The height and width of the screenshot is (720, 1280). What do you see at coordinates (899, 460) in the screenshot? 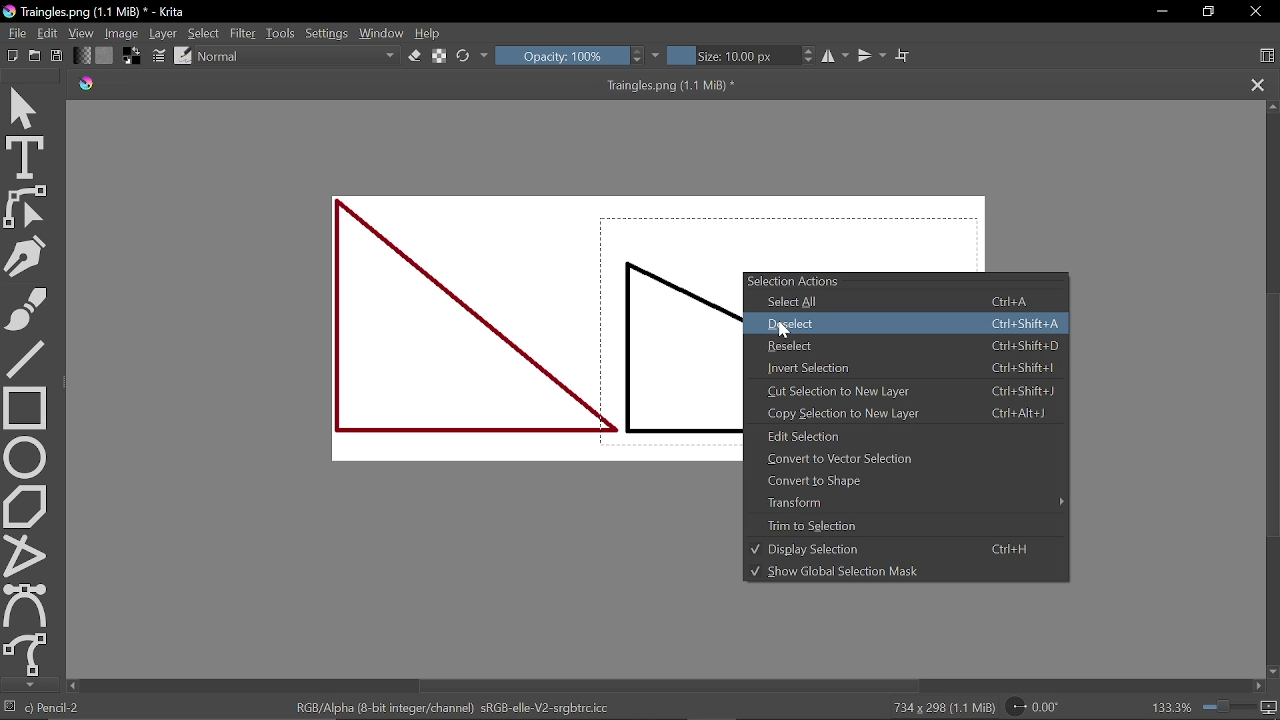
I see `Connect to vector selection` at bounding box center [899, 460].